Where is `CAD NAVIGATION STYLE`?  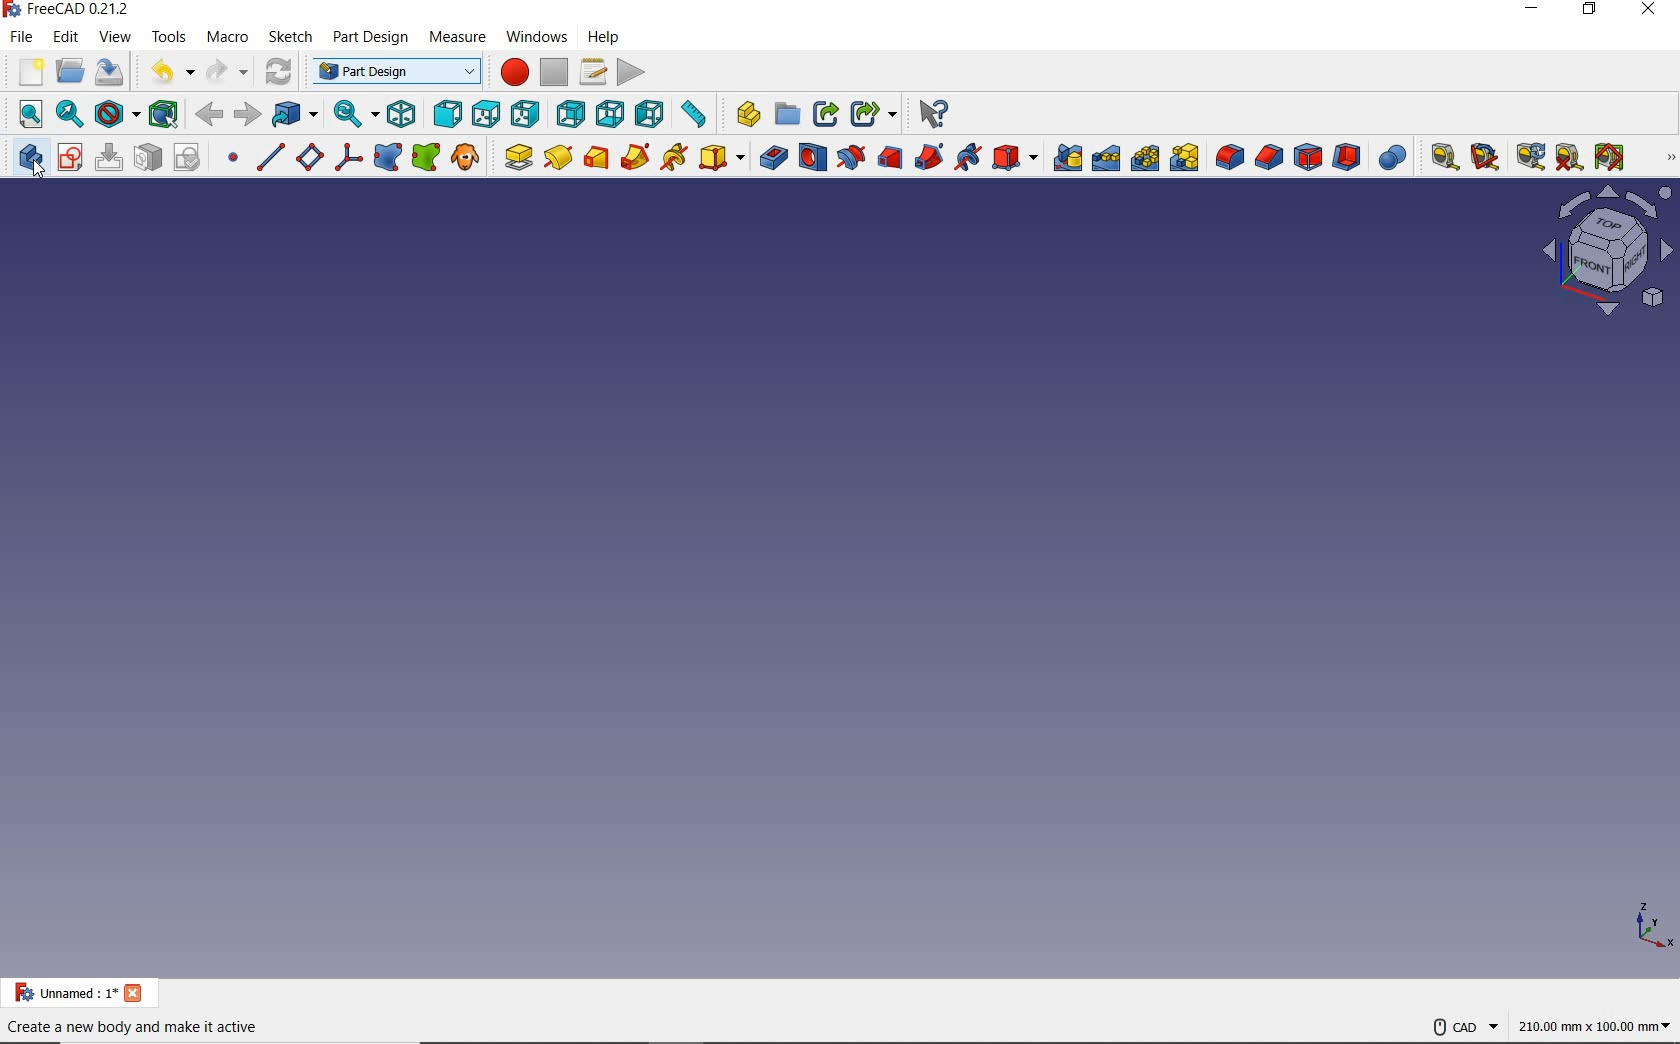
CAD NAVIGATION STYLE is located at coordinates (1460, 1028).